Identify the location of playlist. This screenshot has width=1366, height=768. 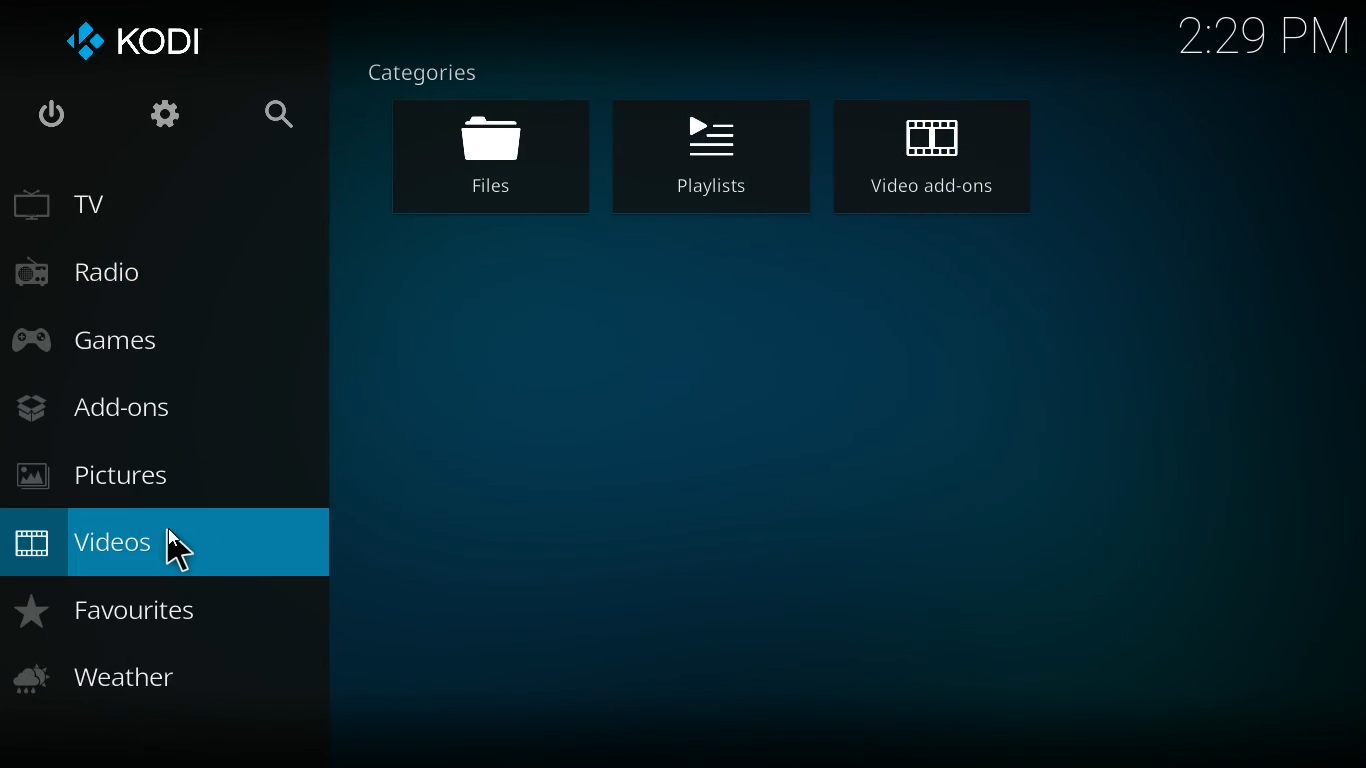
(714, 157).